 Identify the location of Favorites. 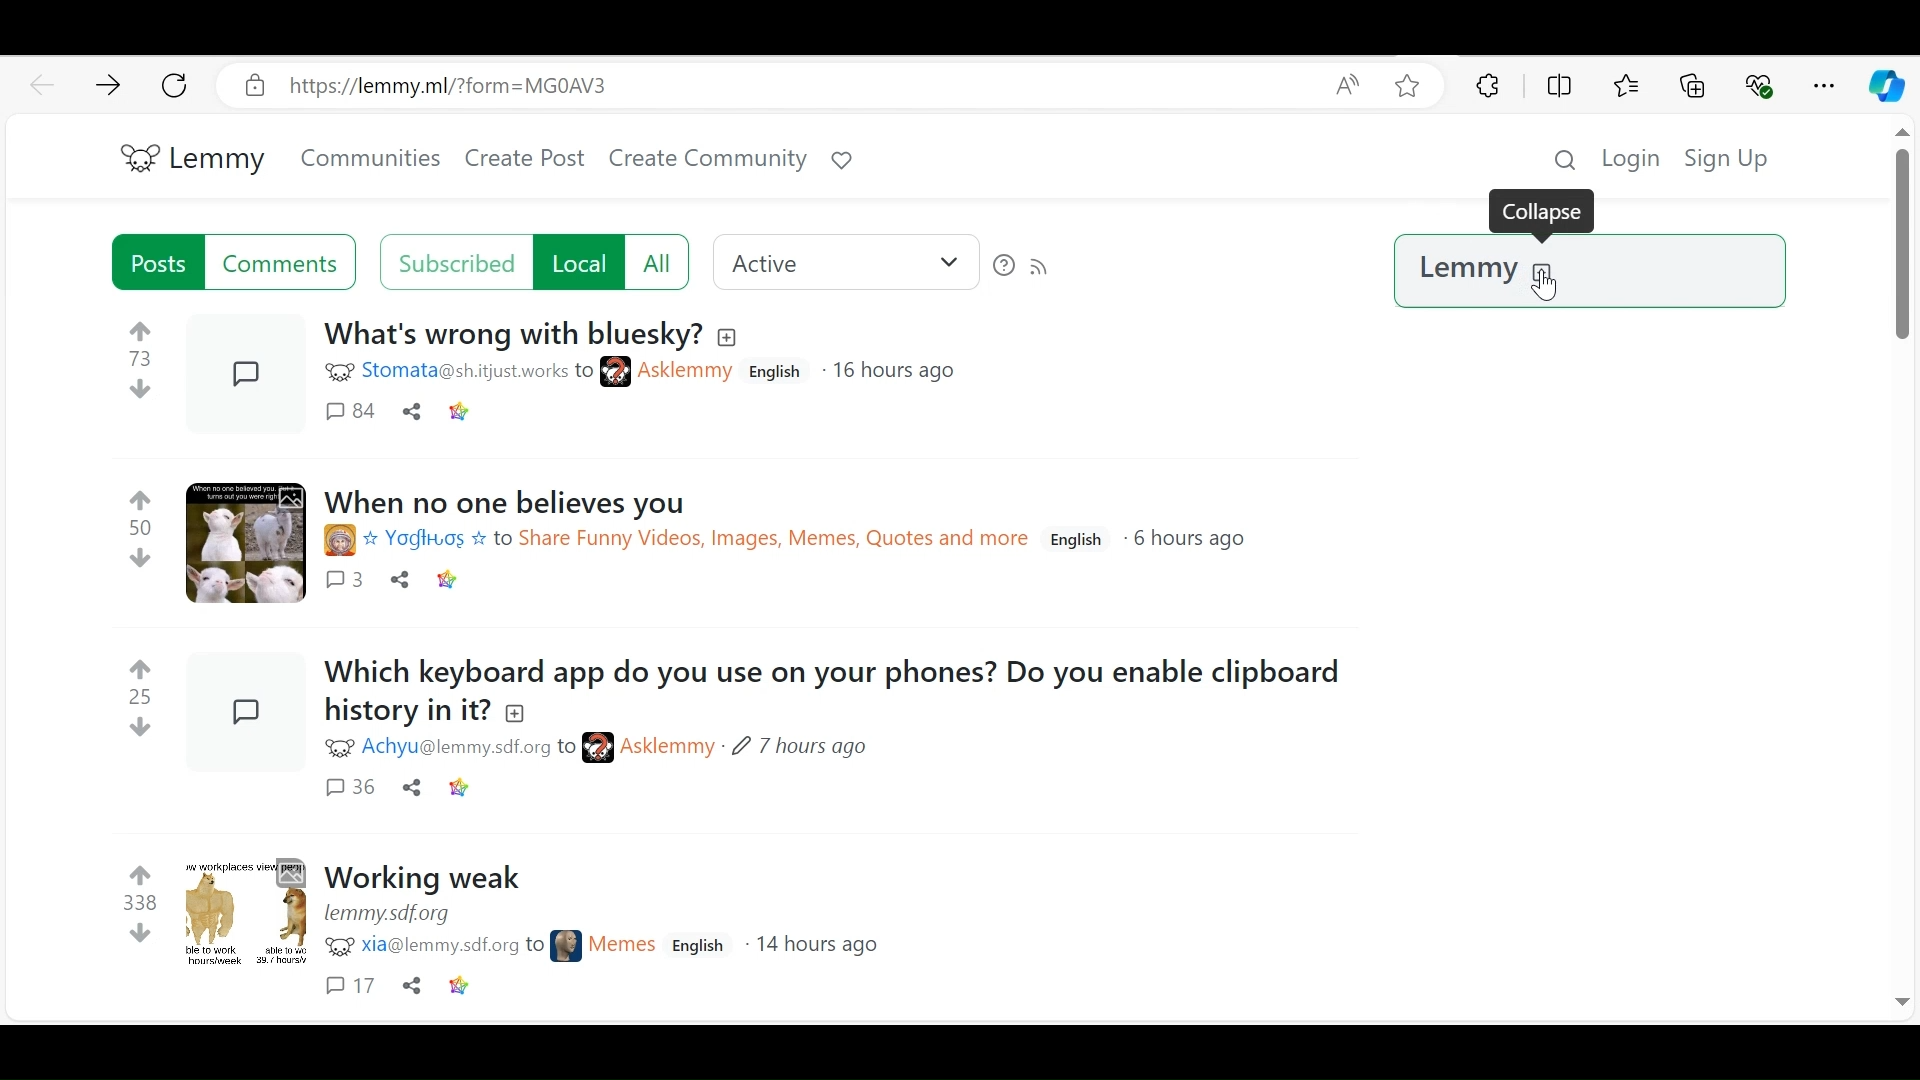
(1623, 84).